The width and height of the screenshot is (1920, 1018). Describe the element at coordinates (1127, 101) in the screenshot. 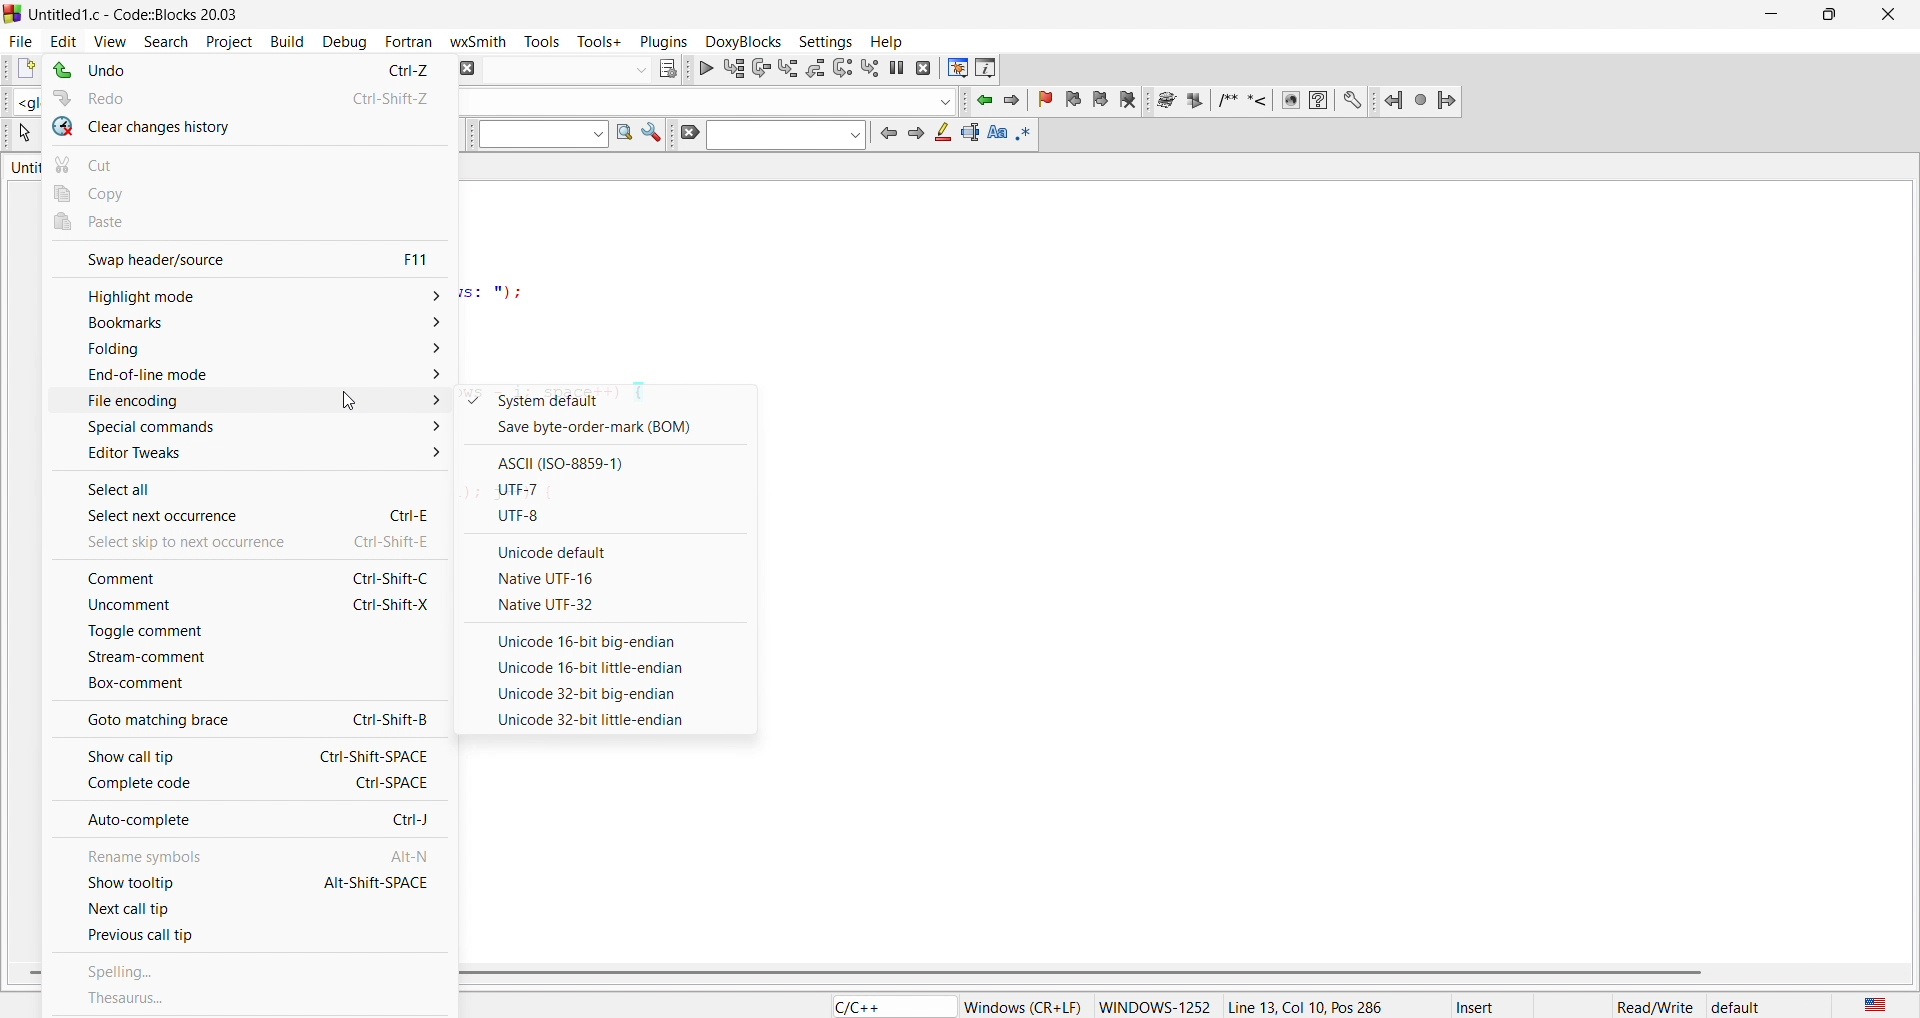

I see `Clear bookmark` at that location.